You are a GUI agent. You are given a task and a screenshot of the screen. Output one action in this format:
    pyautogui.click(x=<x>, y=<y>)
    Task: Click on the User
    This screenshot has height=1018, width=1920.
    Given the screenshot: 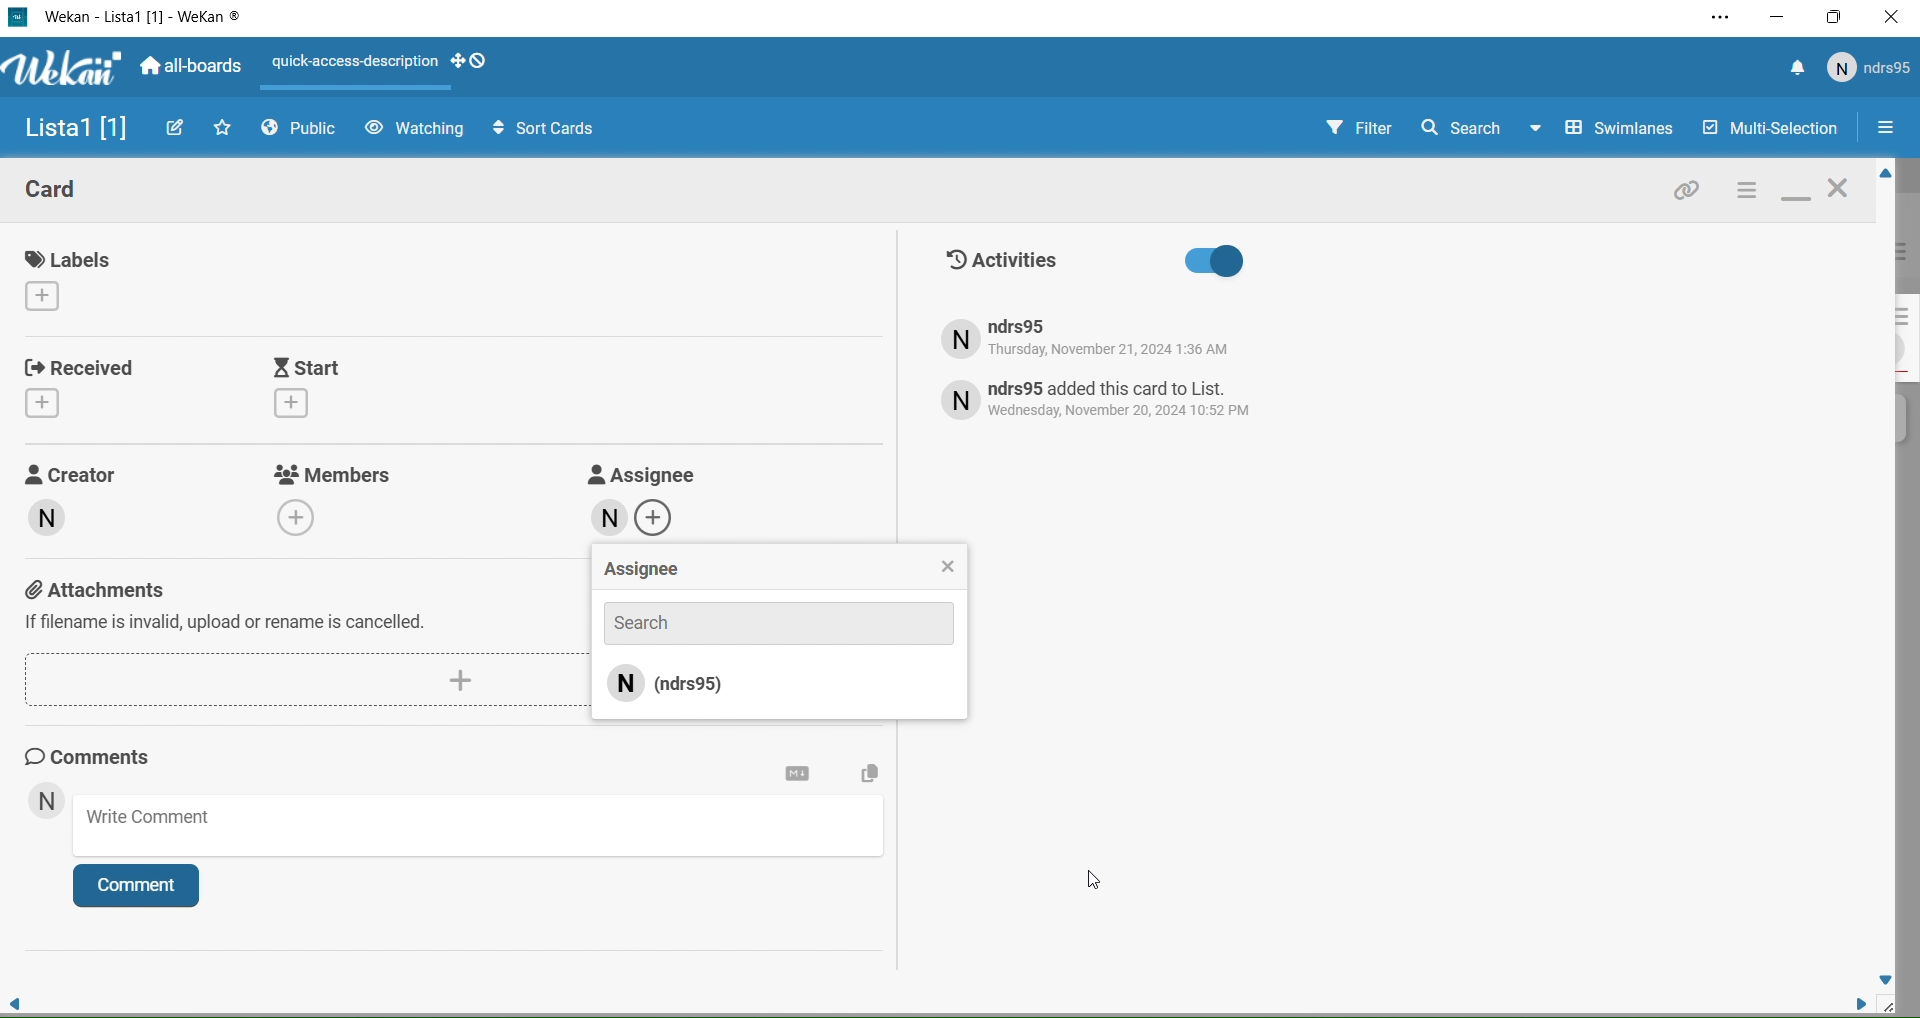 What is the action you would take?
    pyautogui.click(x=1870, y=68)
    